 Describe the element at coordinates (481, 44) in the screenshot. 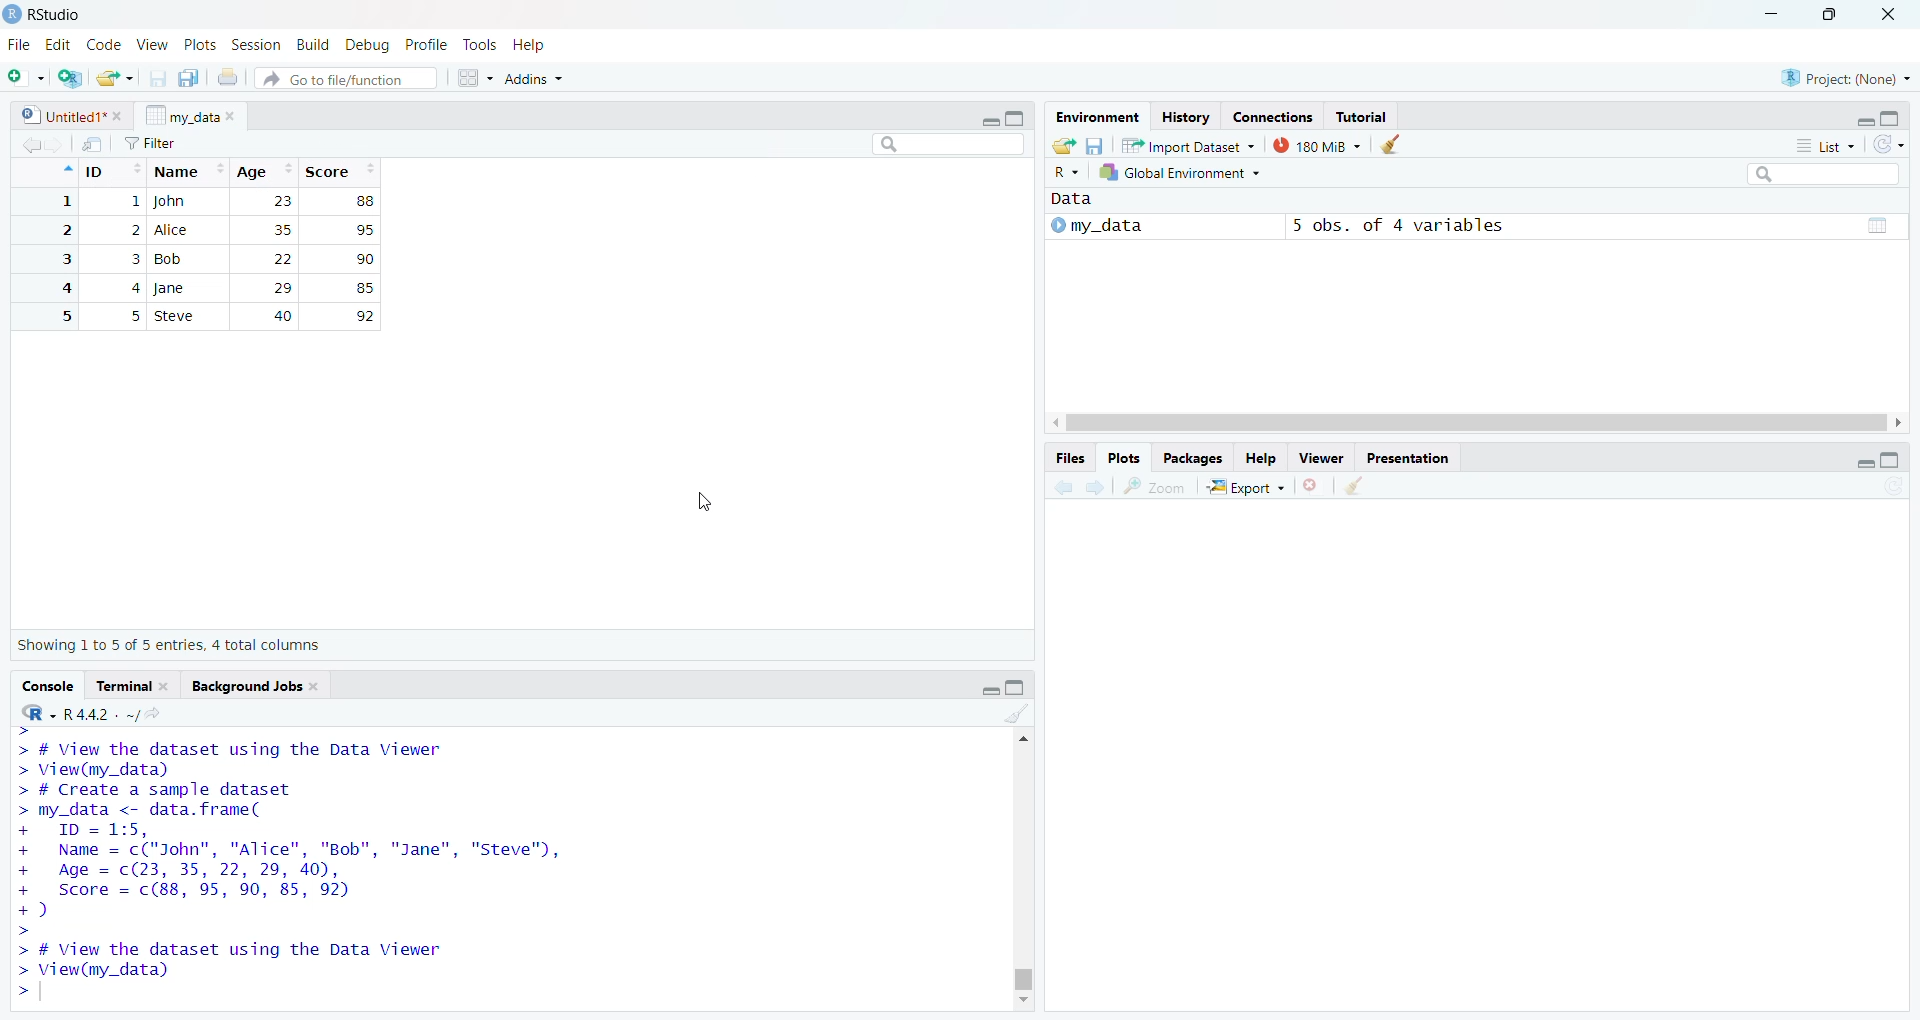

I see `Tools` at that location.